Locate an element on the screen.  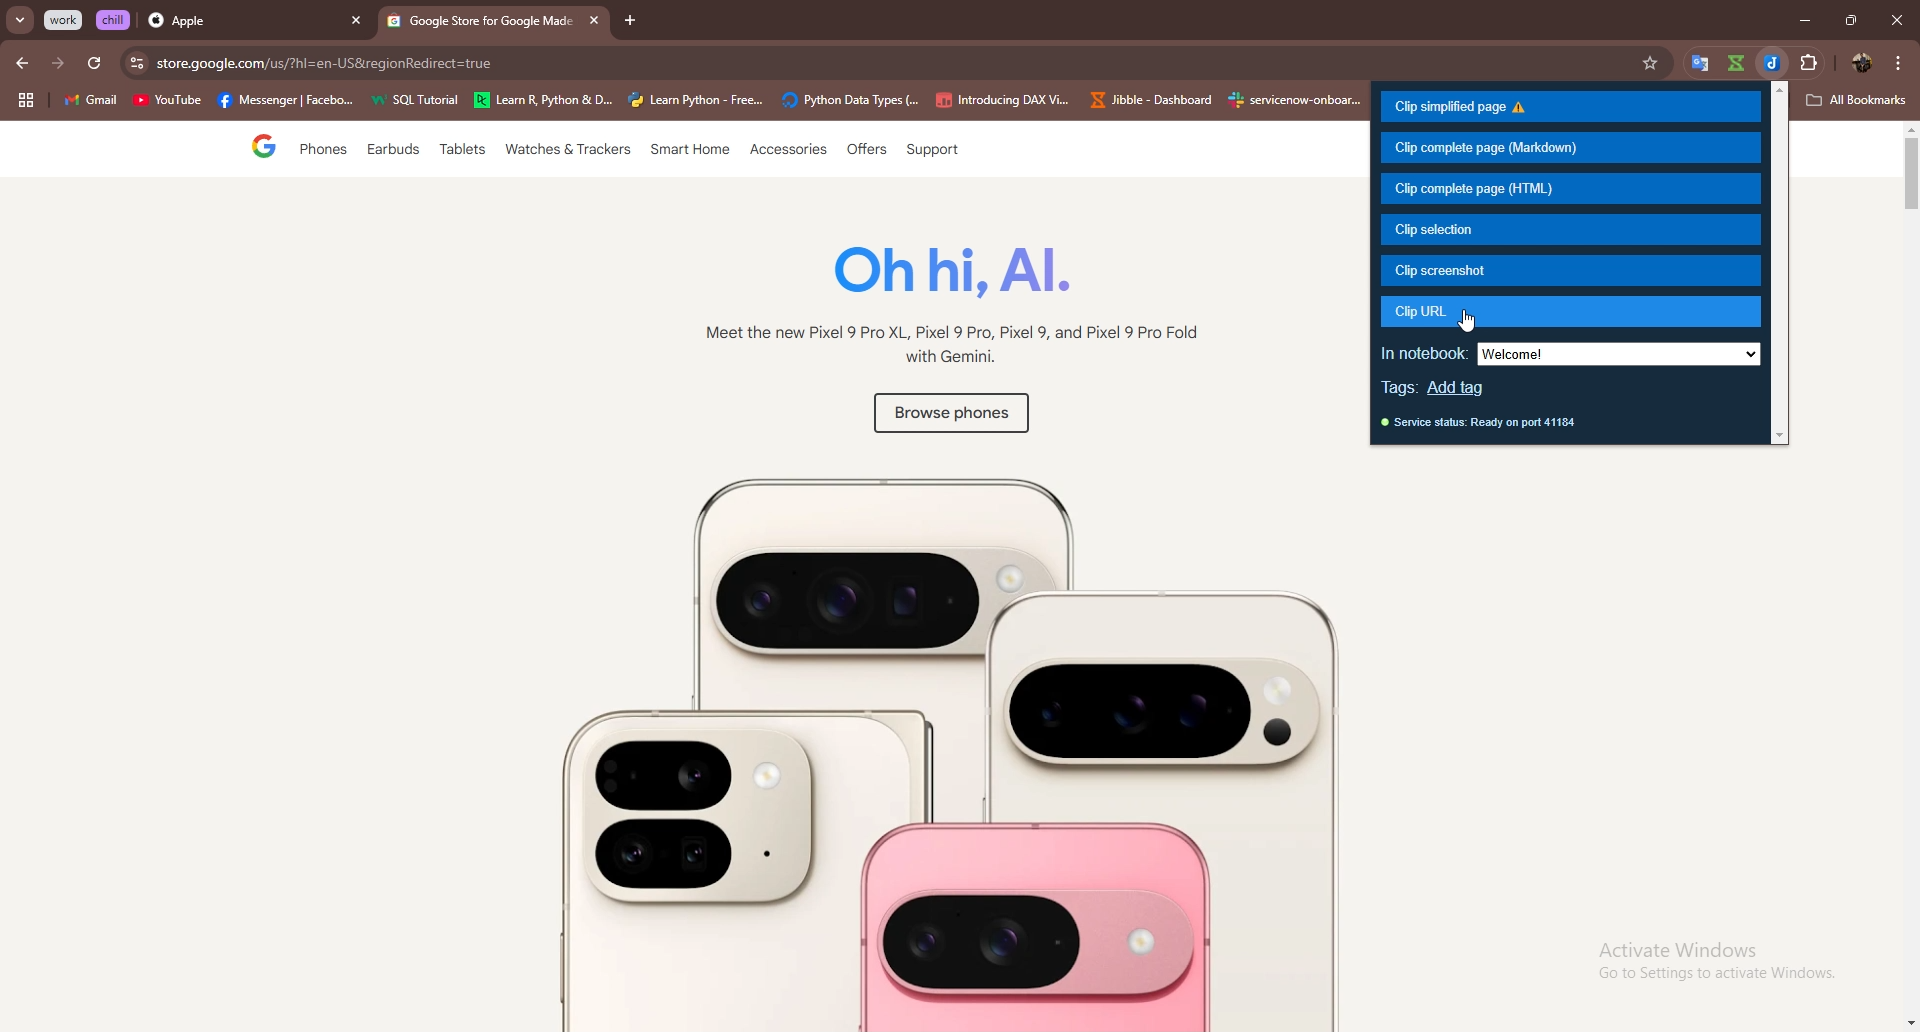
site settings is located at coordinates (135, 63).